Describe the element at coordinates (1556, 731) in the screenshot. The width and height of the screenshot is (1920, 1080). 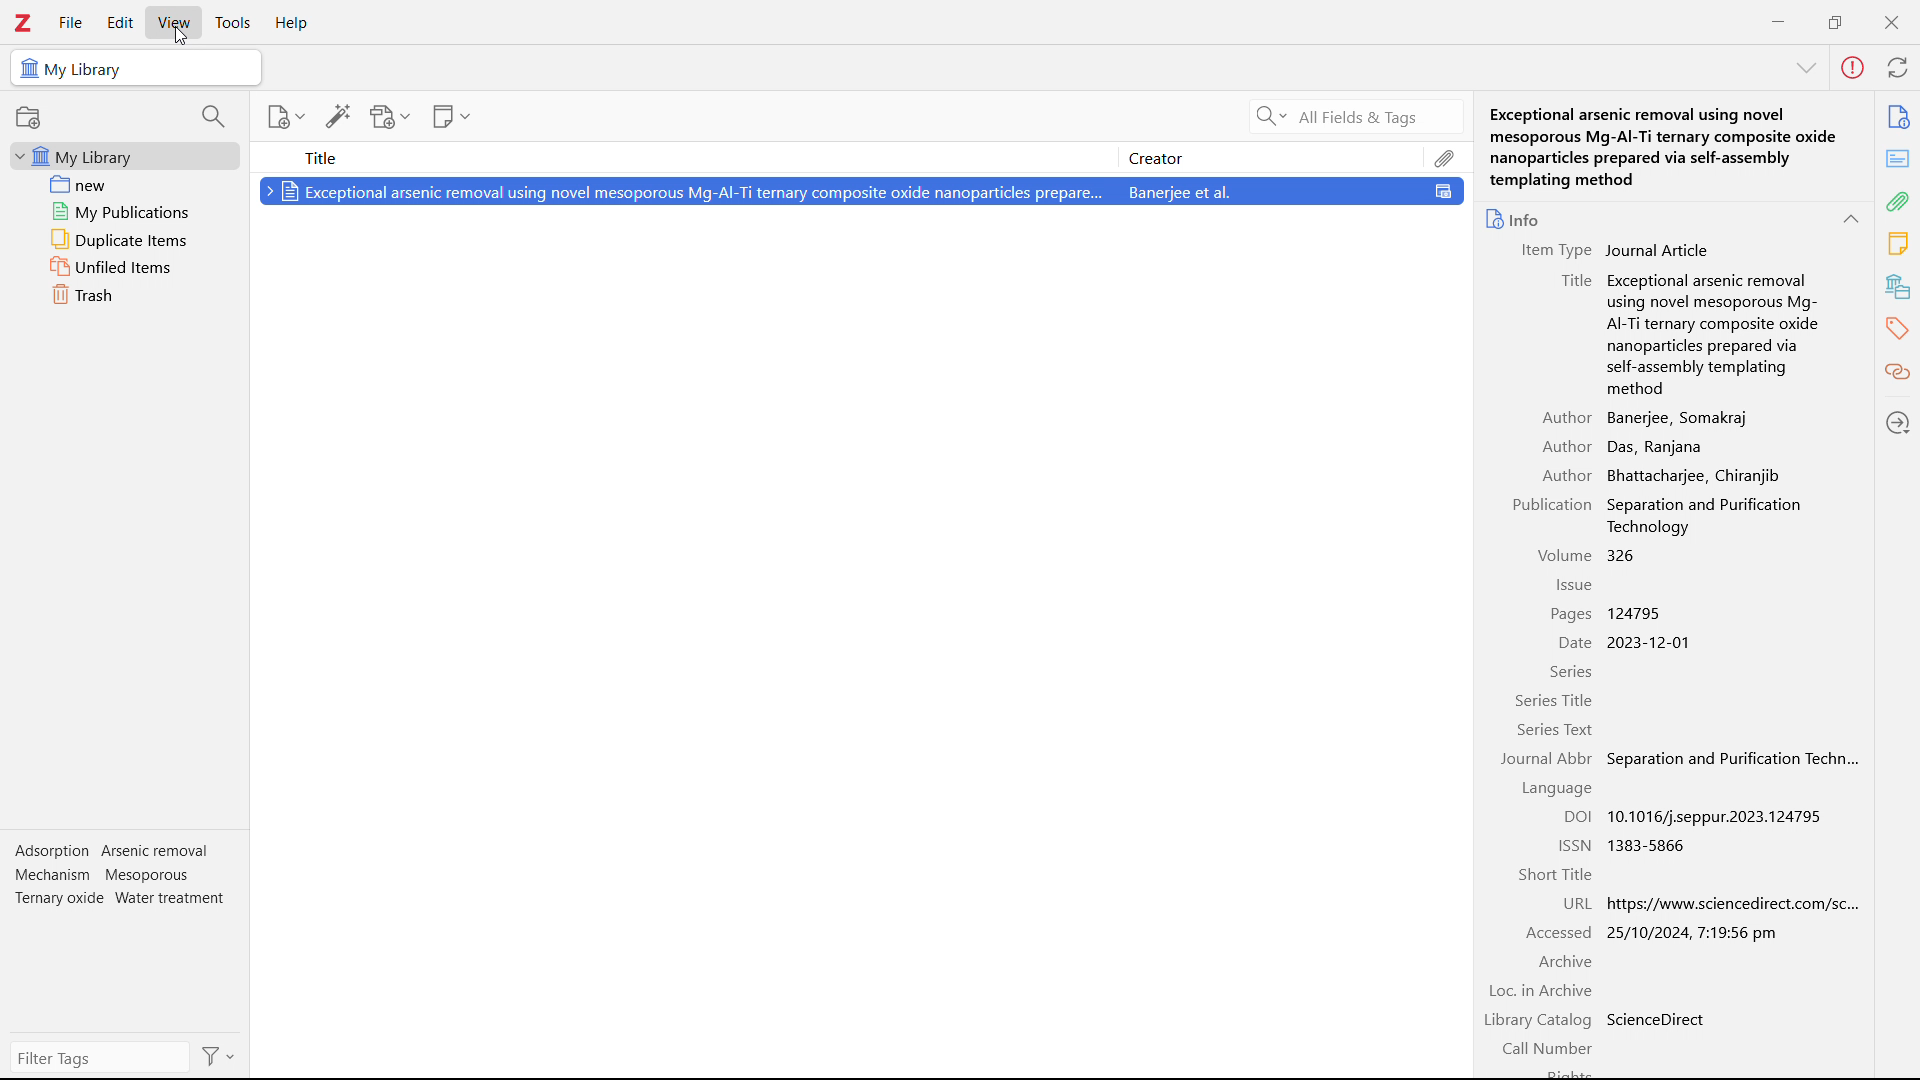
I see `Series Text` at that location.